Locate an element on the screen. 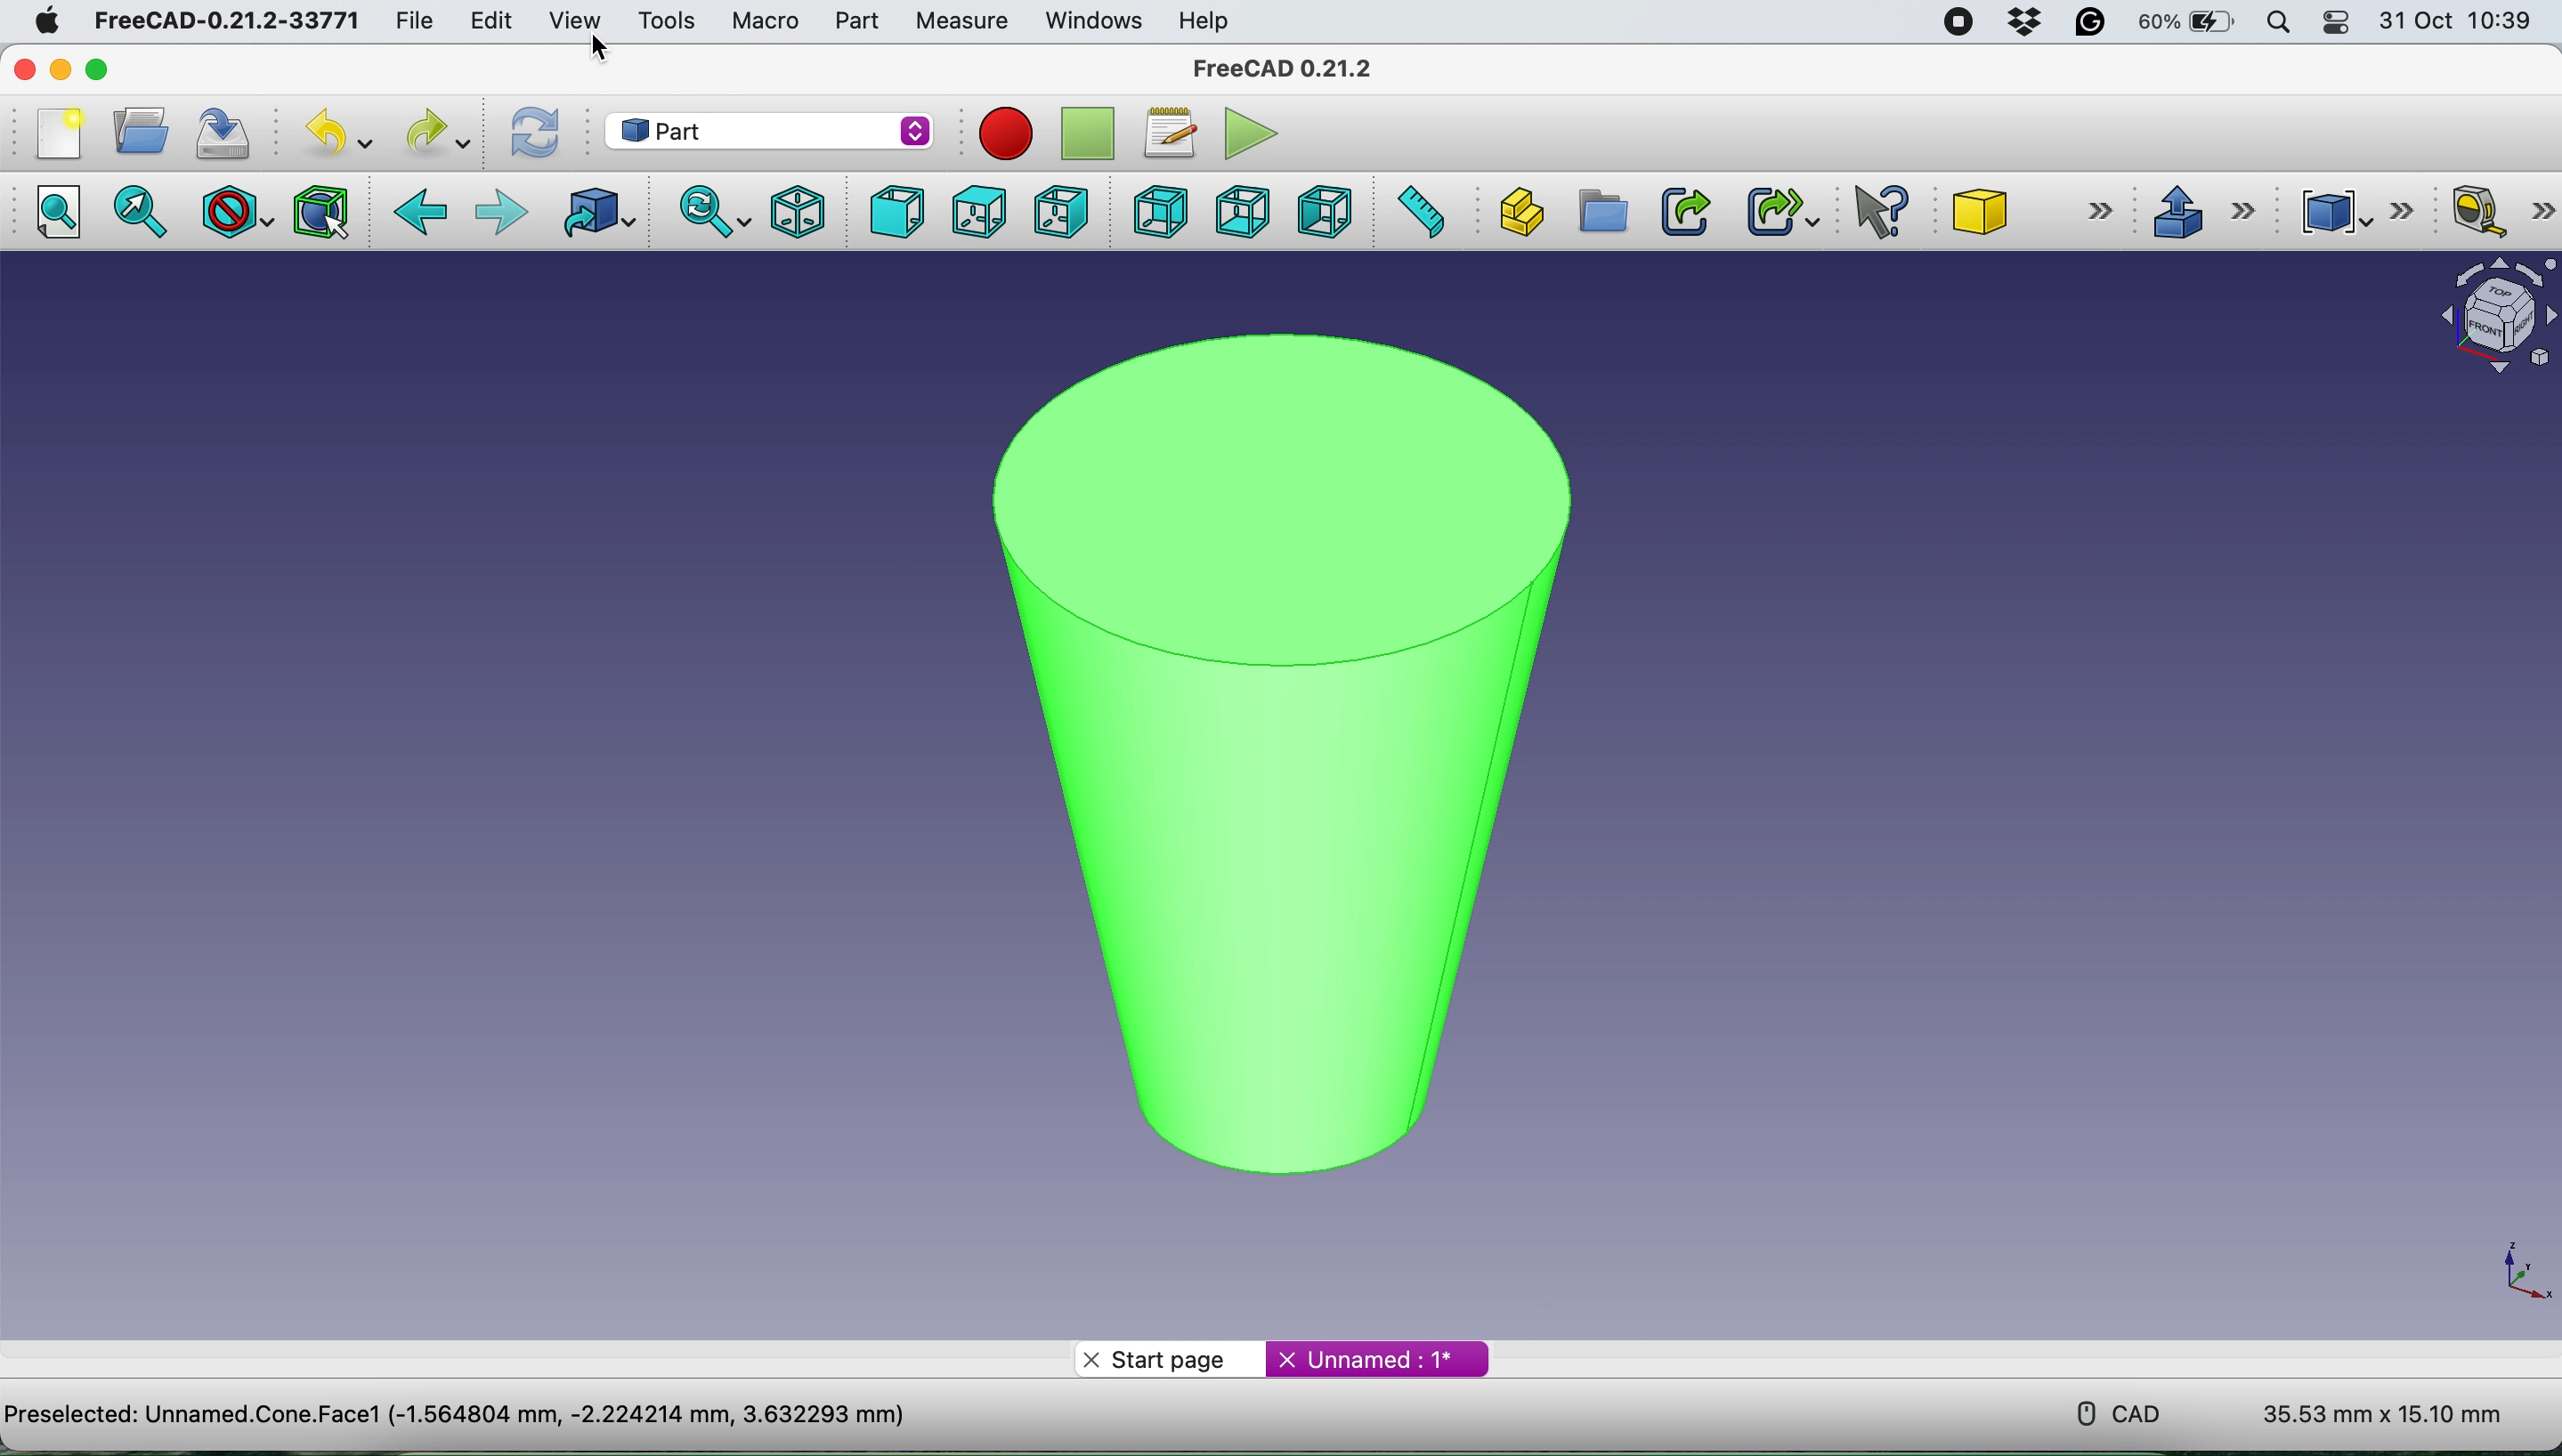  grammarly is located at coordinates (2092, 26).